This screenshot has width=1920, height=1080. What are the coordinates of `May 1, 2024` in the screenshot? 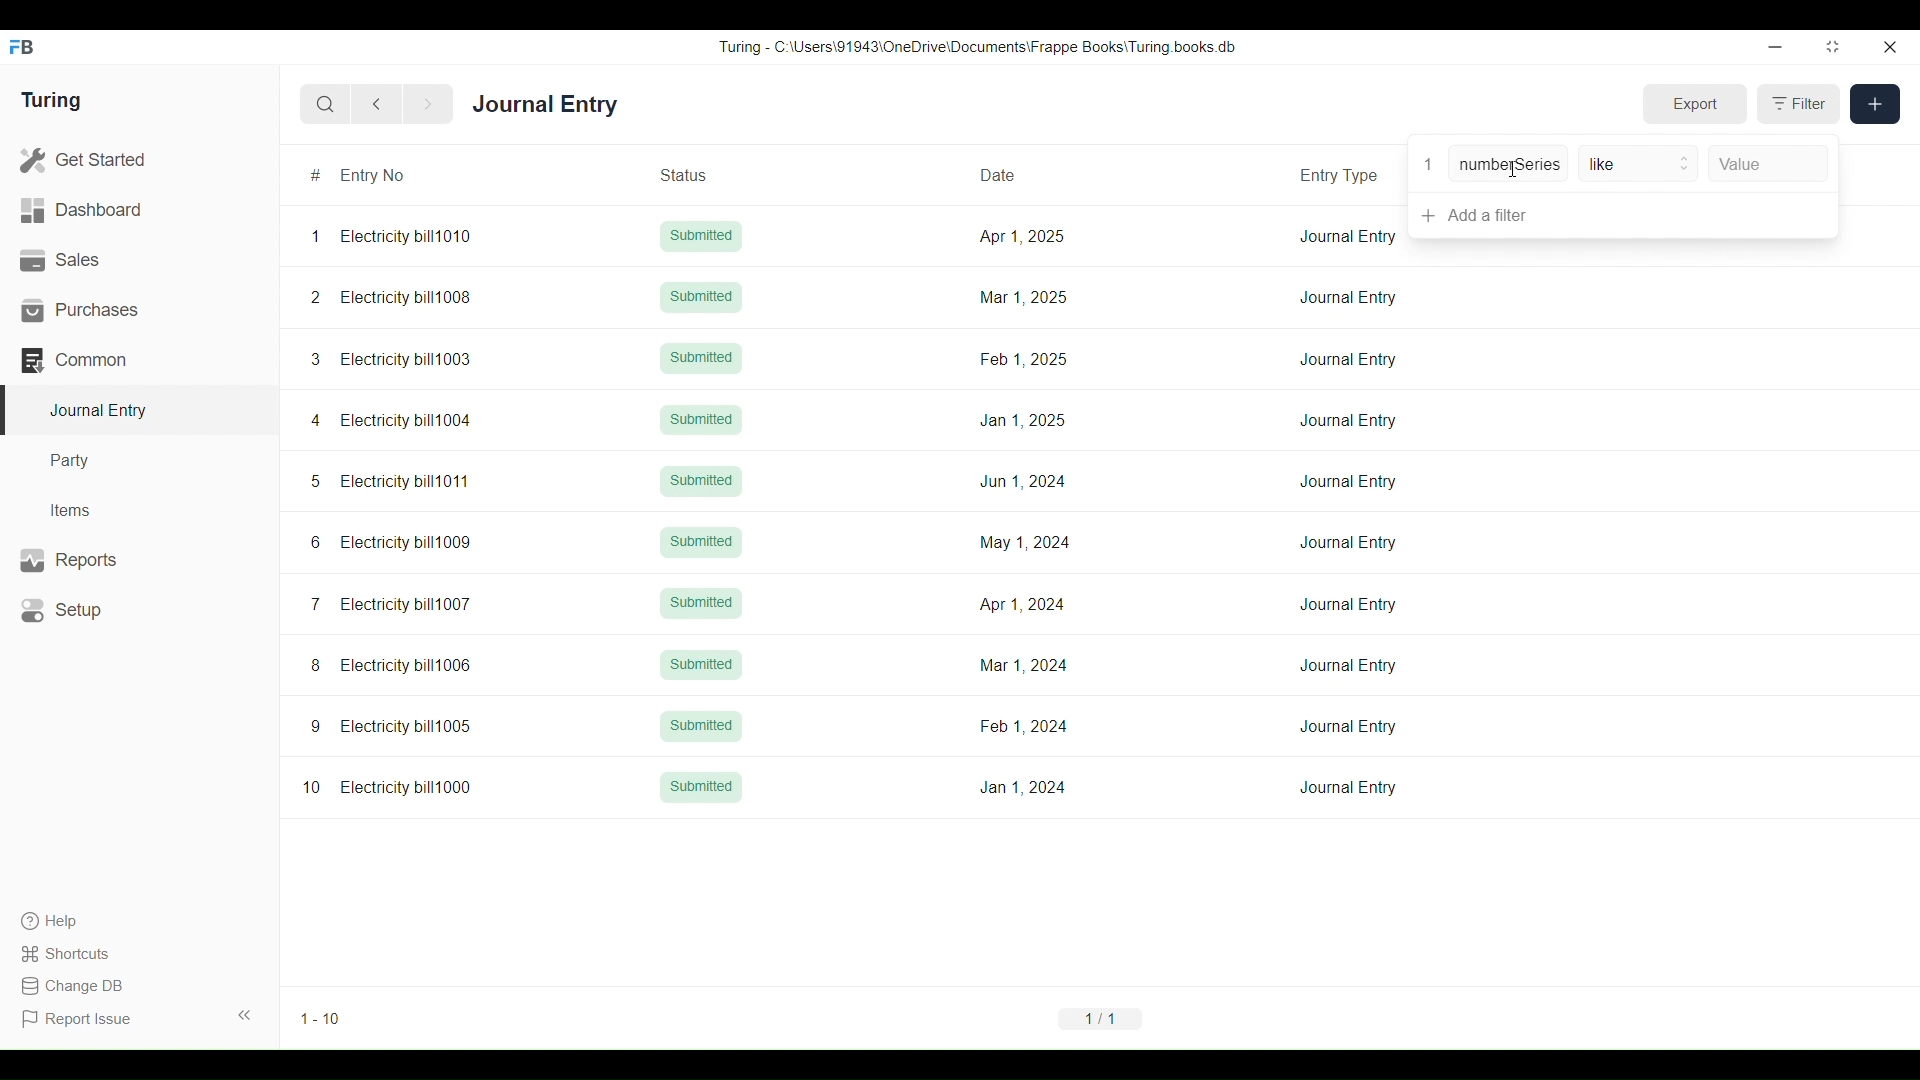 It's located at (1024, 541).